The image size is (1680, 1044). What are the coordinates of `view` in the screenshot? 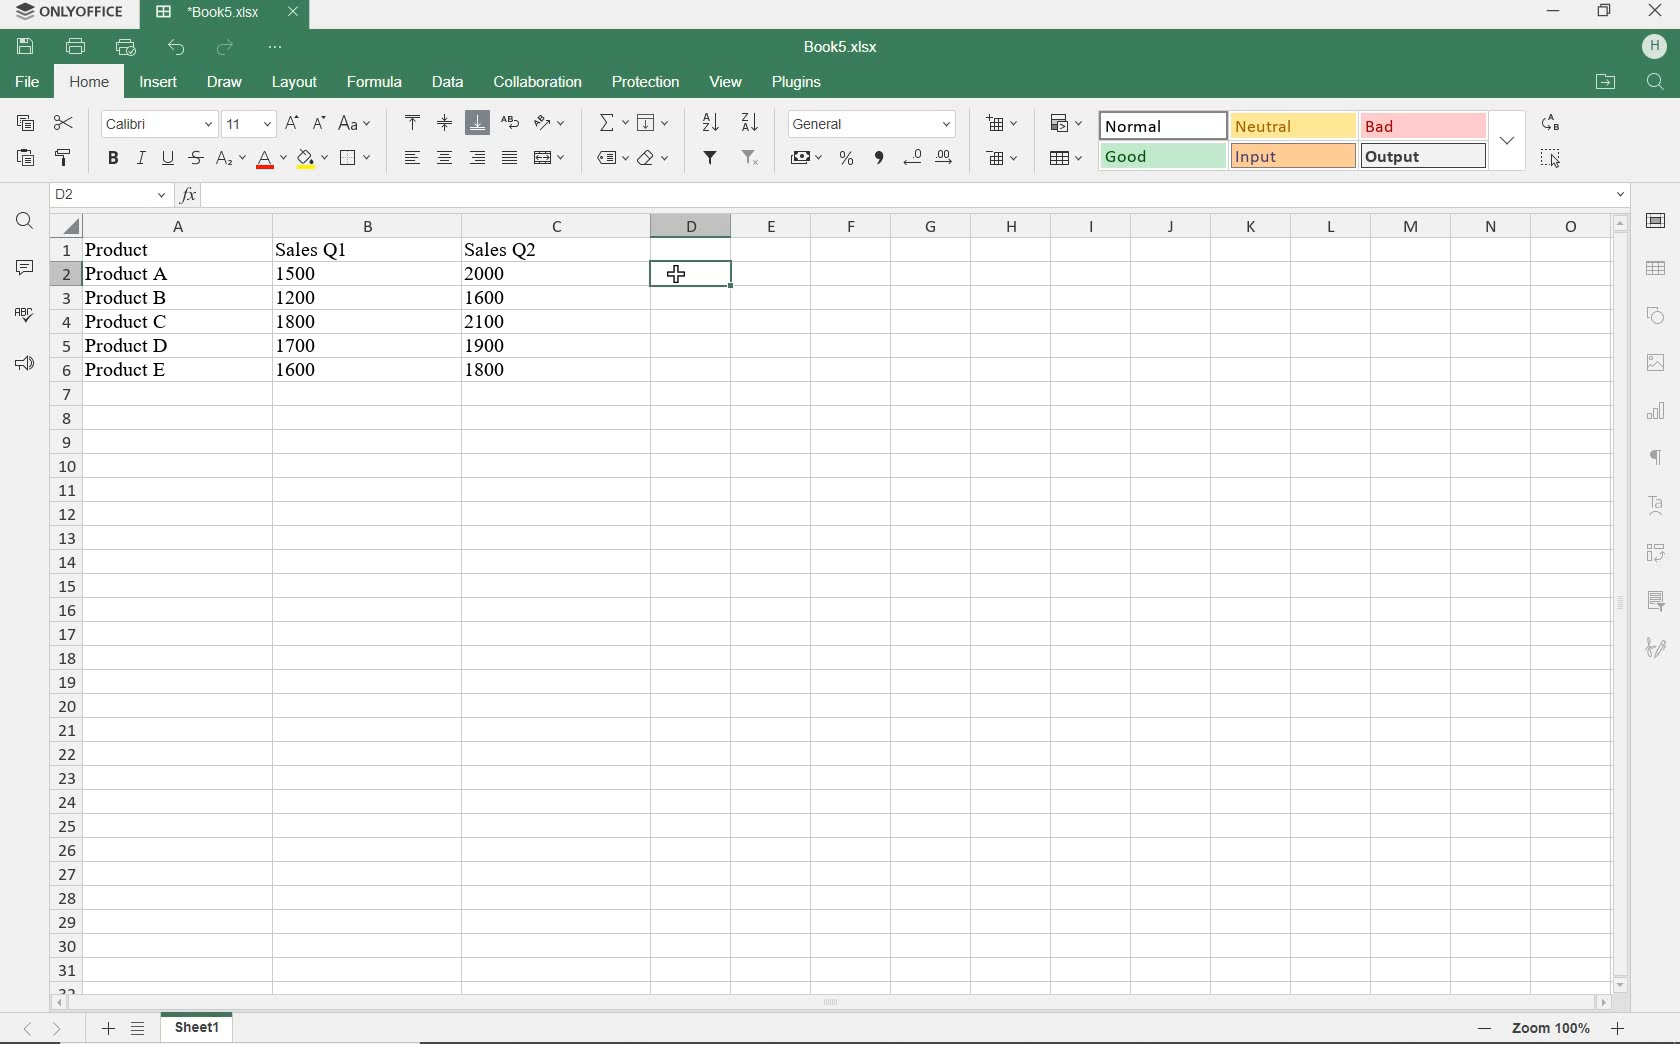 It's located at (726, 82).